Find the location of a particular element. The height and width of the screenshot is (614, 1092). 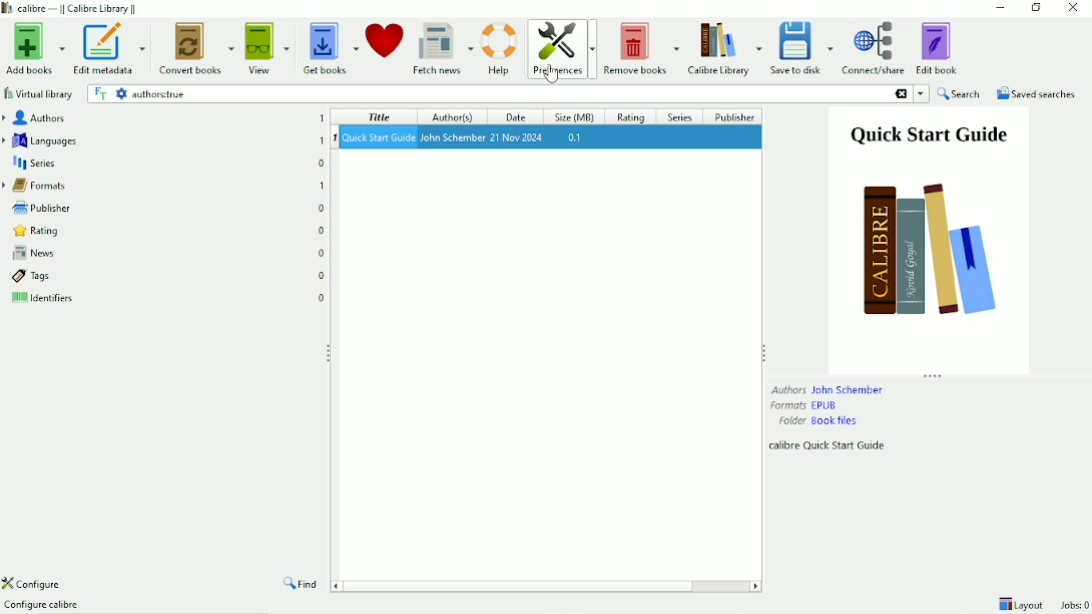

Find is located at coordinates (299, 584).